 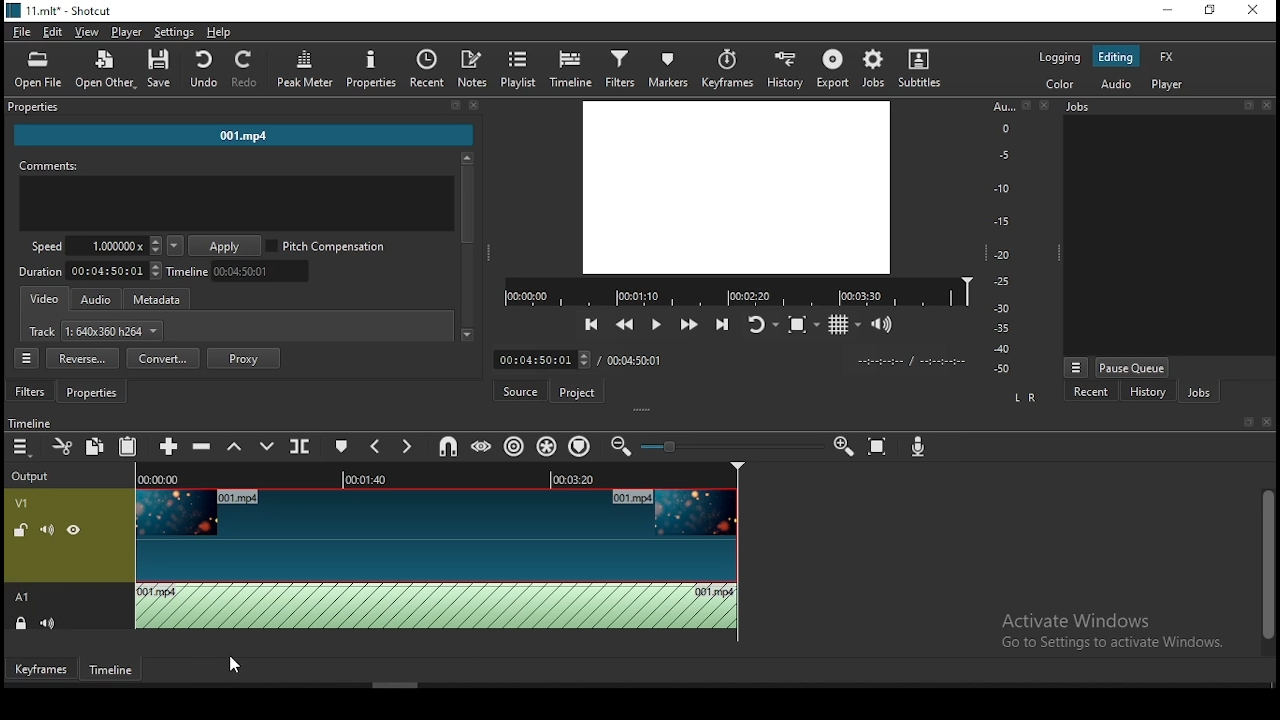 What do you see at coordinates (61, 446) in the screenshot?
I see `cut` at bounding box center [61, 446].